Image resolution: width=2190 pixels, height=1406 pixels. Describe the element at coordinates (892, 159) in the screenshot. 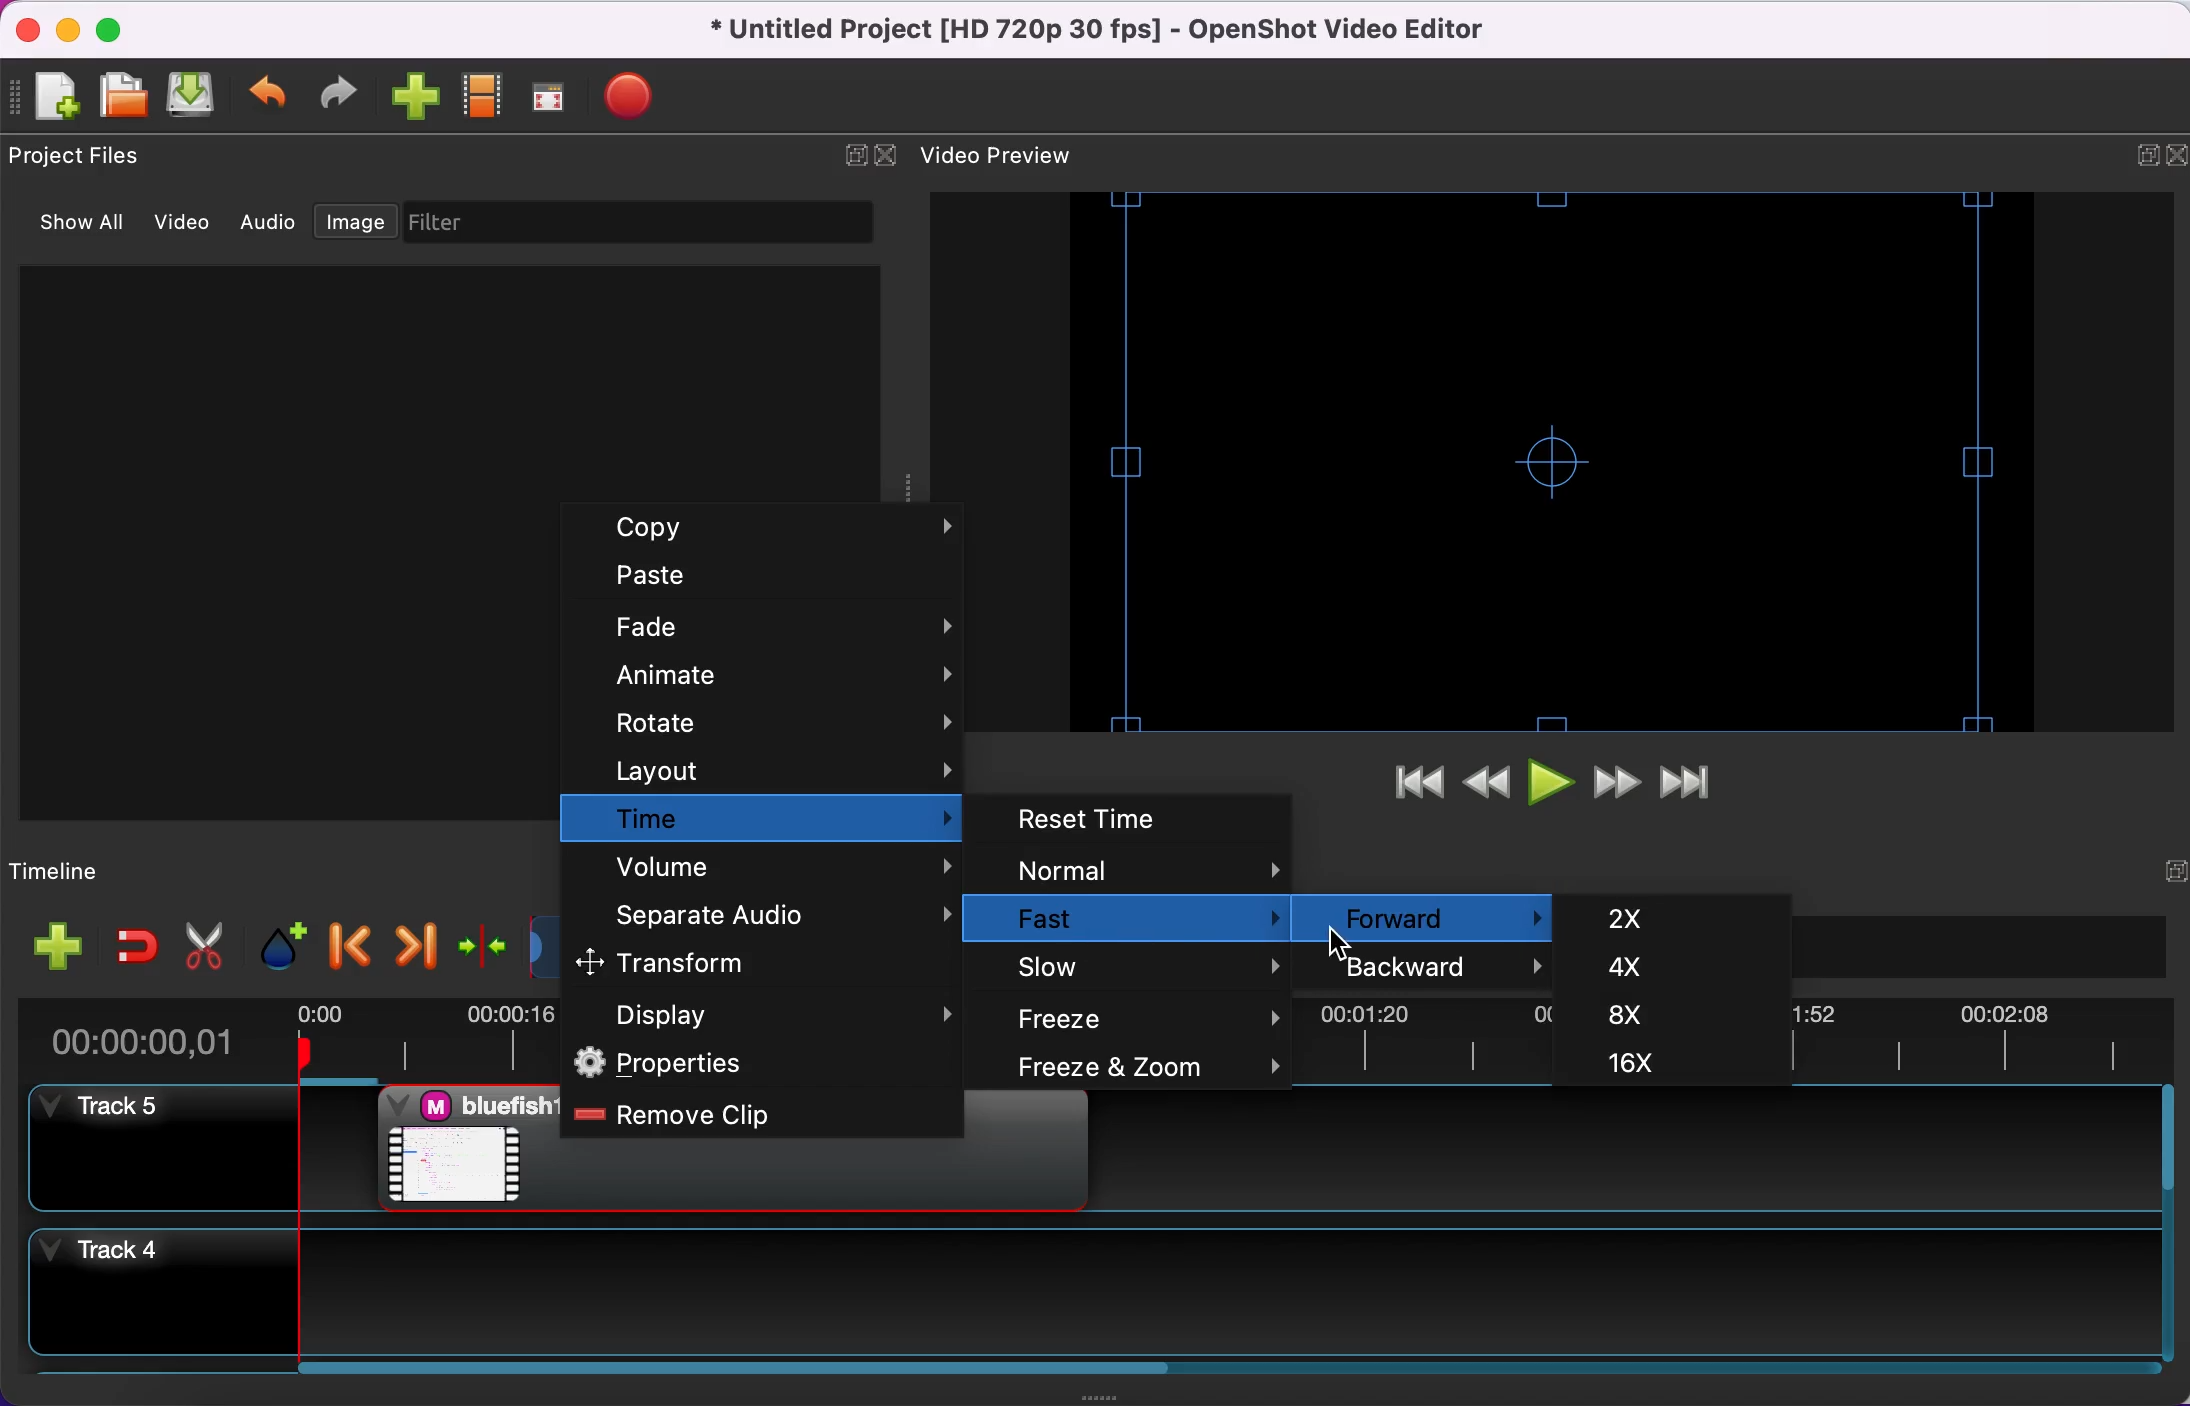

I see `close` at that location.